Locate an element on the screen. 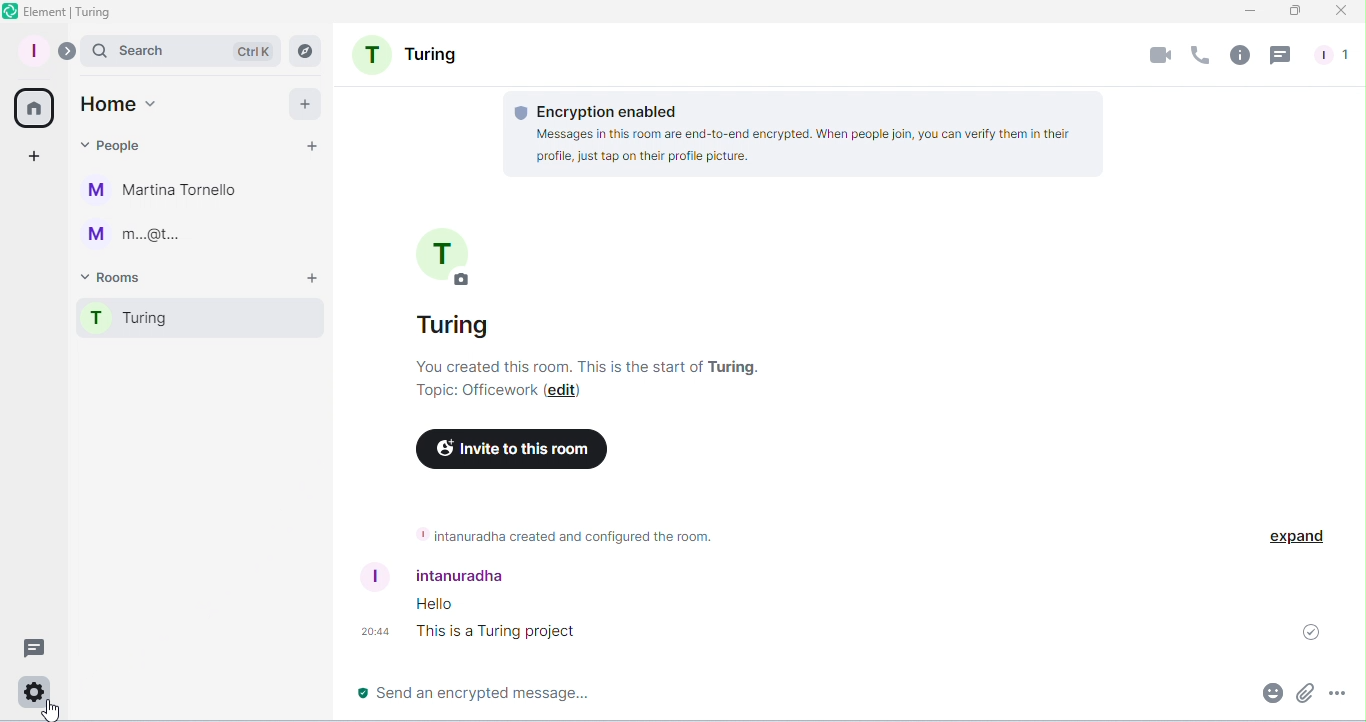 The image size is (1366, 722). Search bar is located at coordinates (182, 48).